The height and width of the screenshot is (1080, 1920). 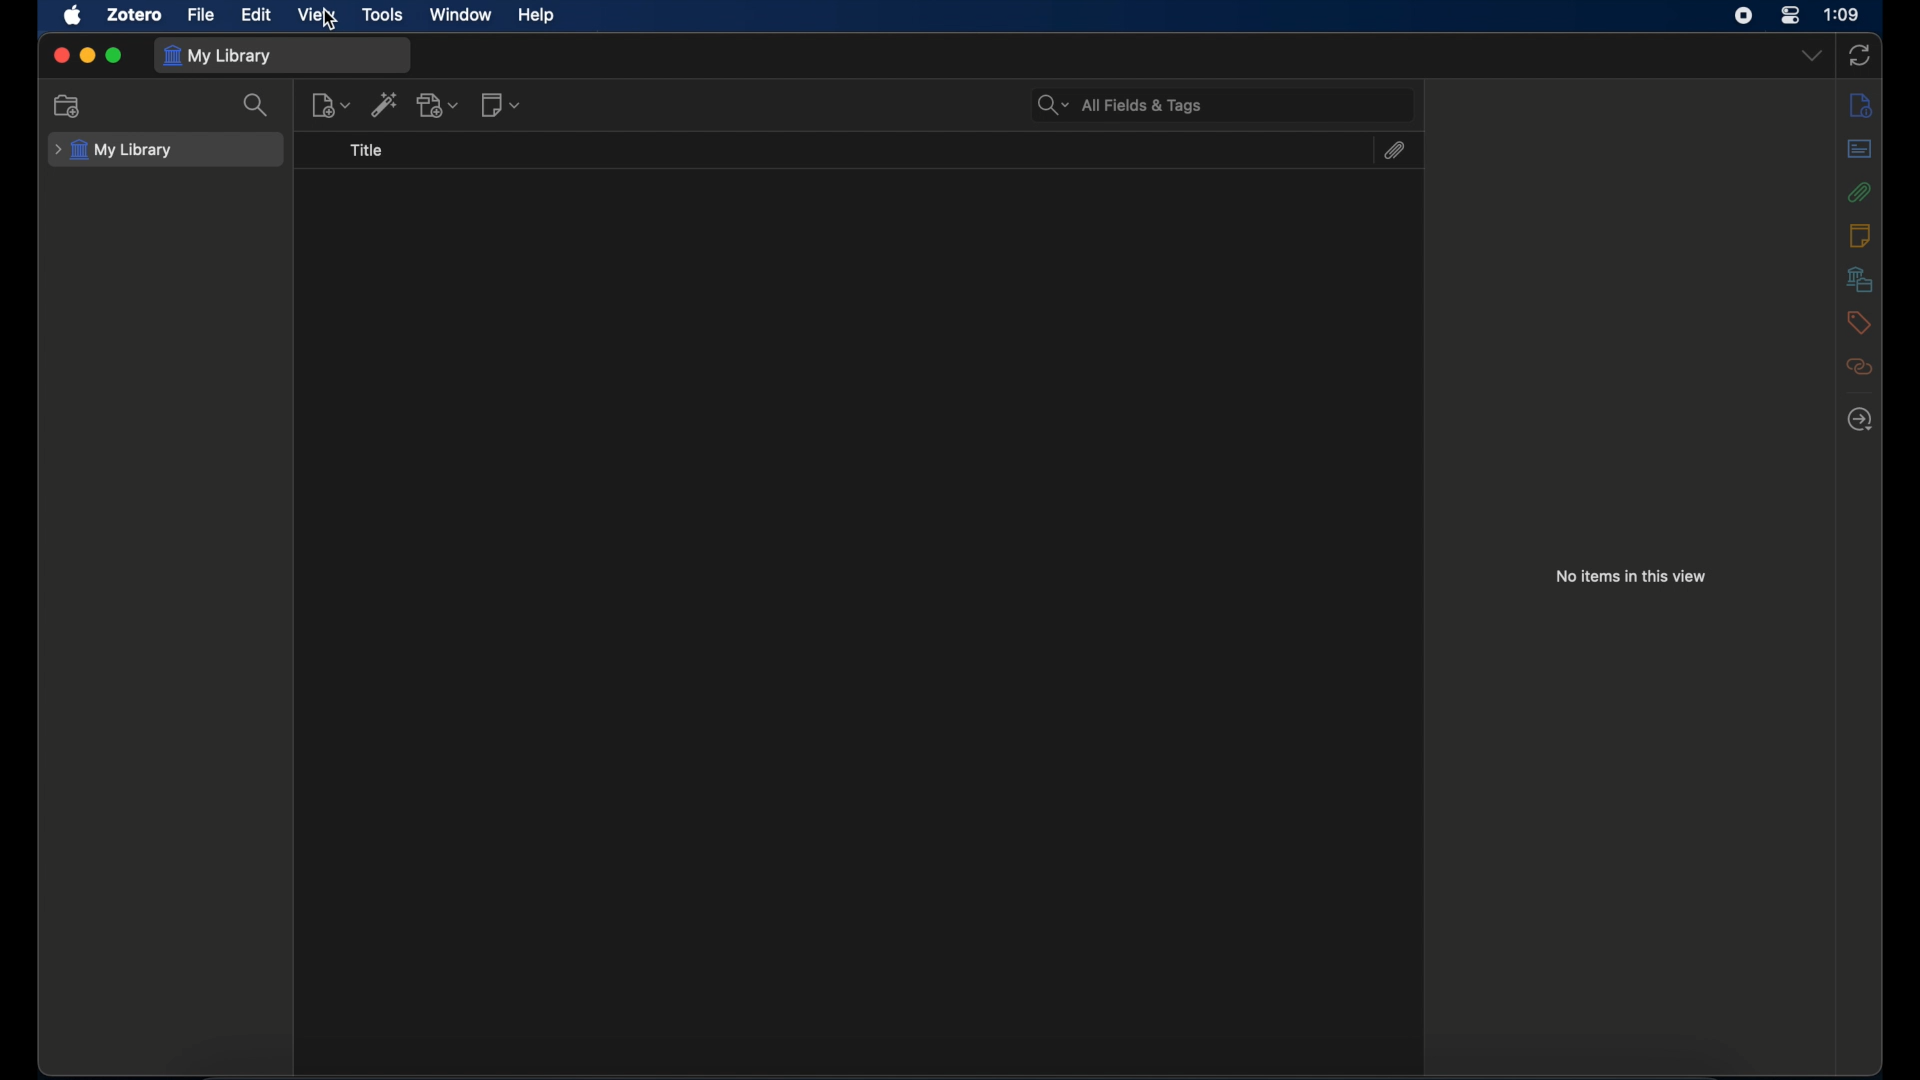 What do you see at coordinates (256, 106) in the screenshot?
I see `search` at bounding box center [256, 106].